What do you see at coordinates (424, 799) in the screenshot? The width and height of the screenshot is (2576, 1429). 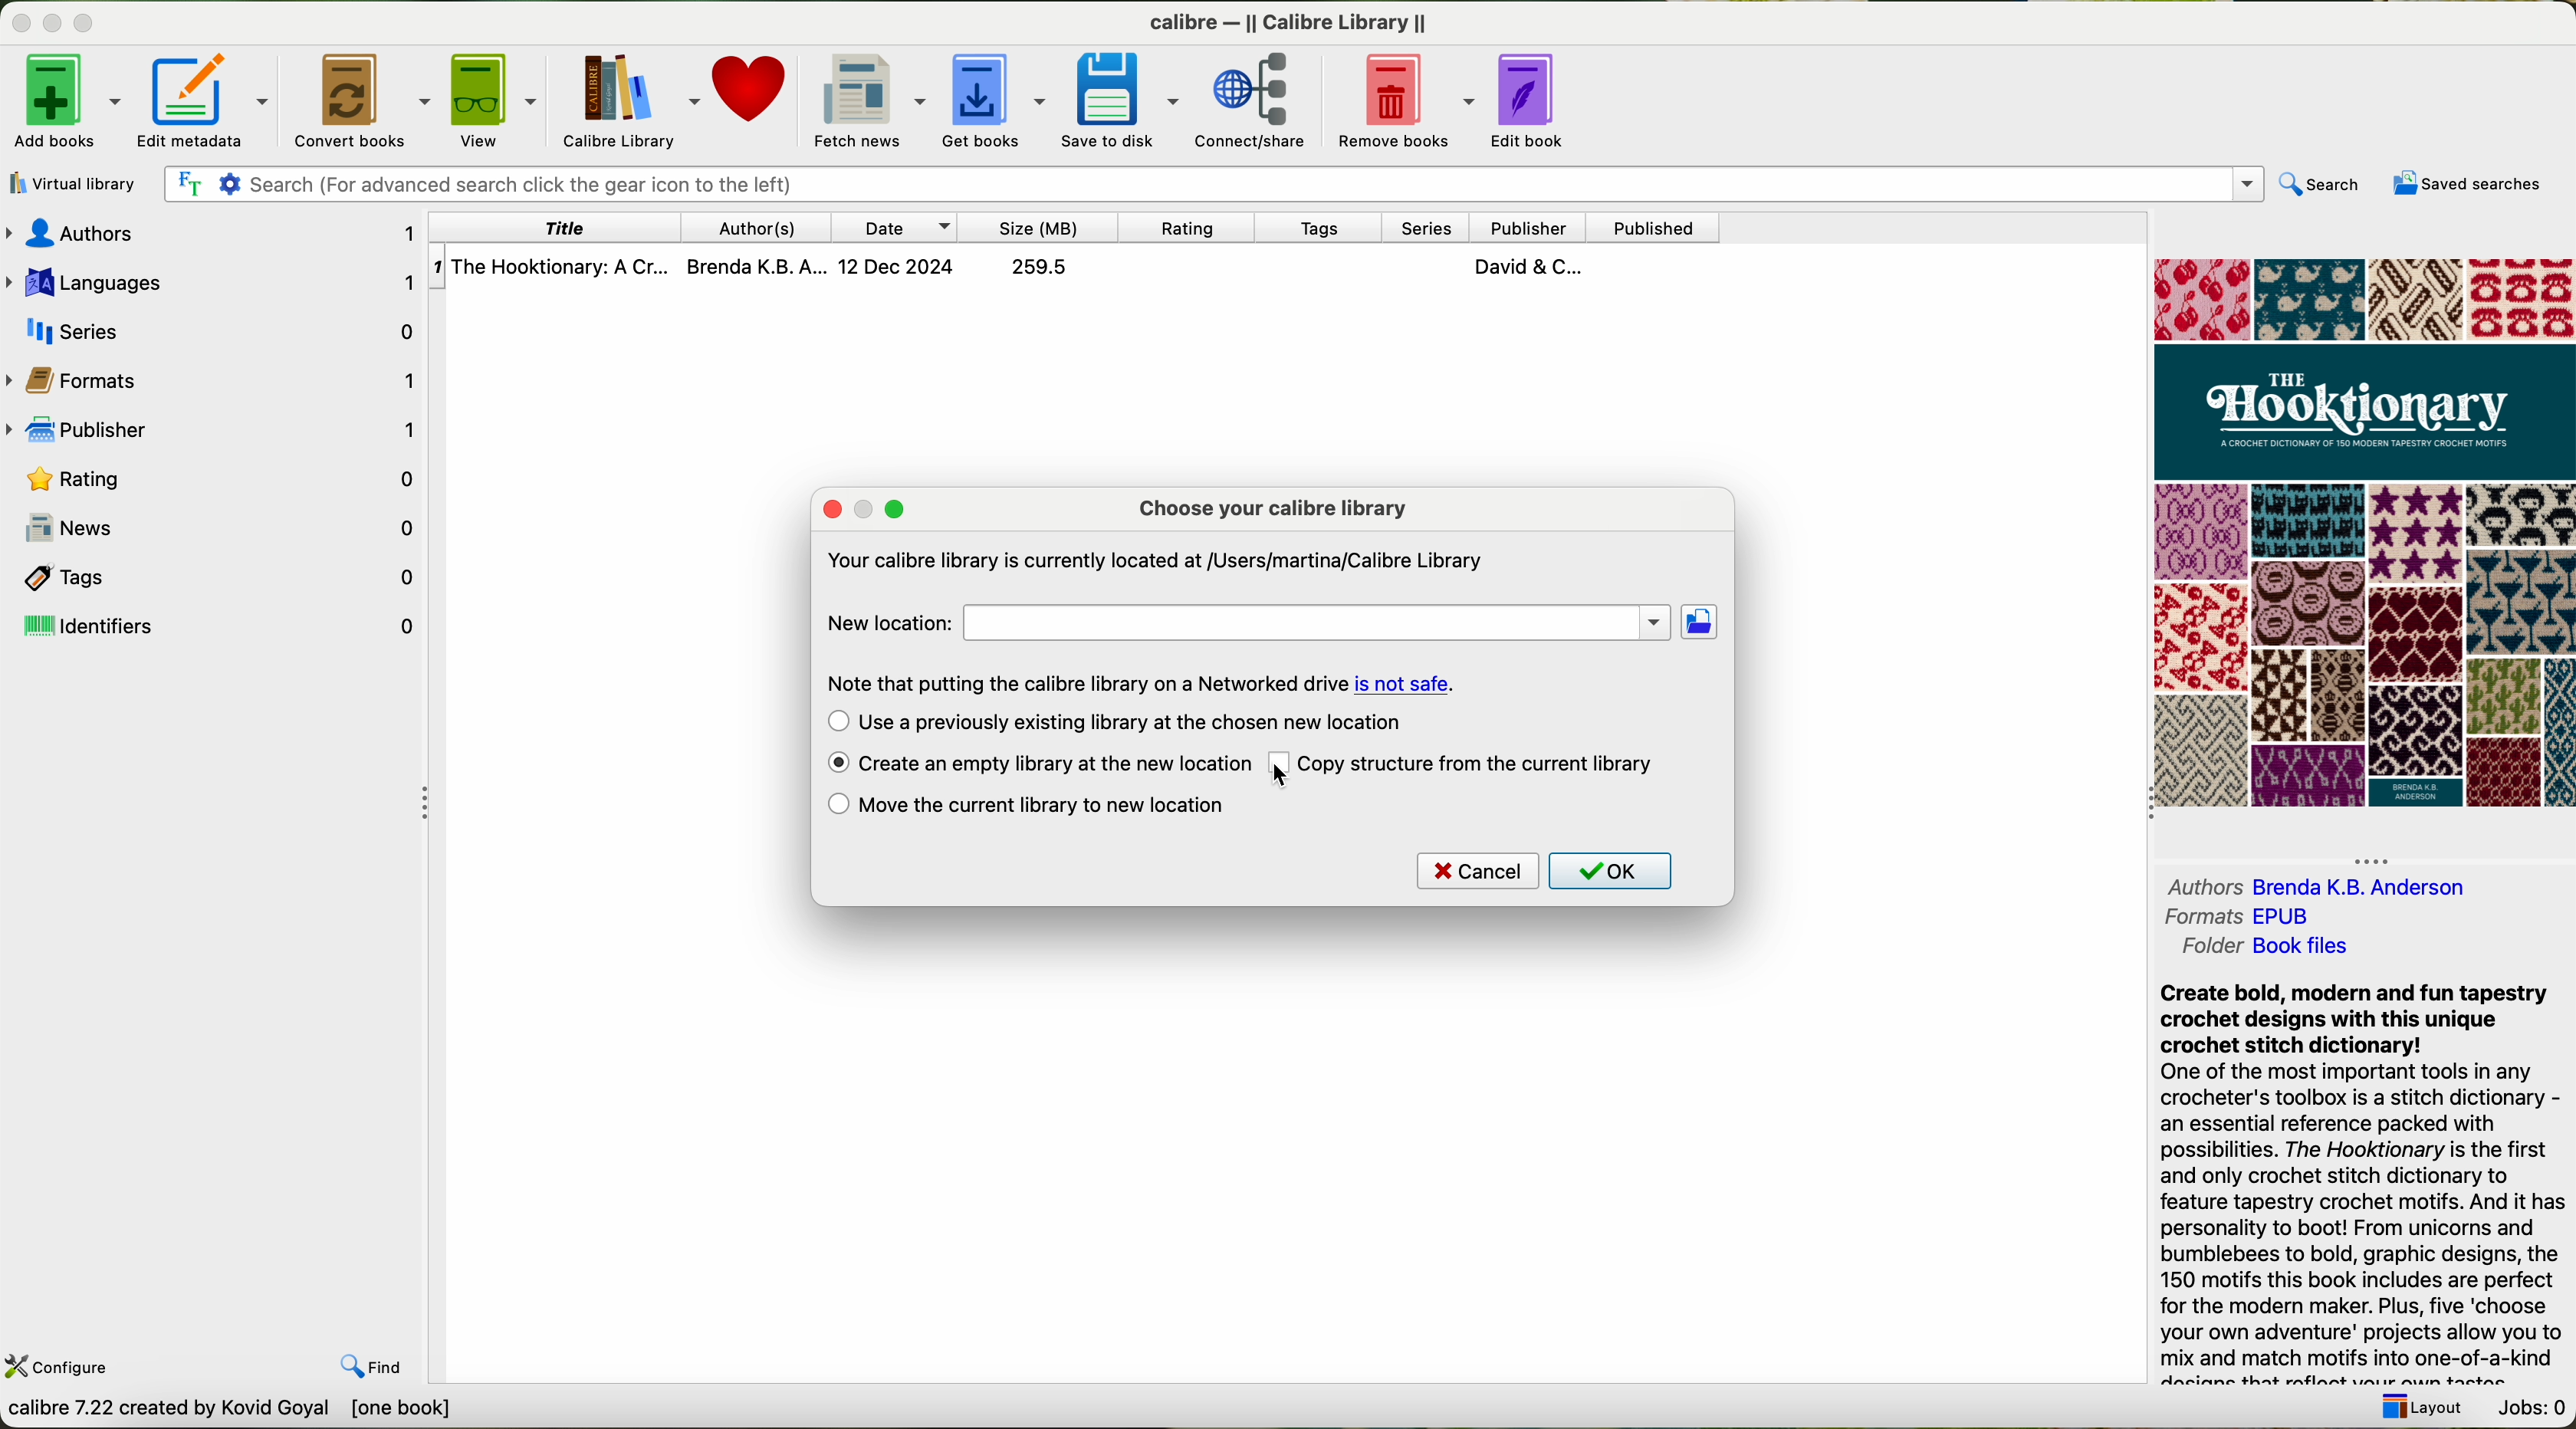 I see `hide` at bounding box center [424, 799].